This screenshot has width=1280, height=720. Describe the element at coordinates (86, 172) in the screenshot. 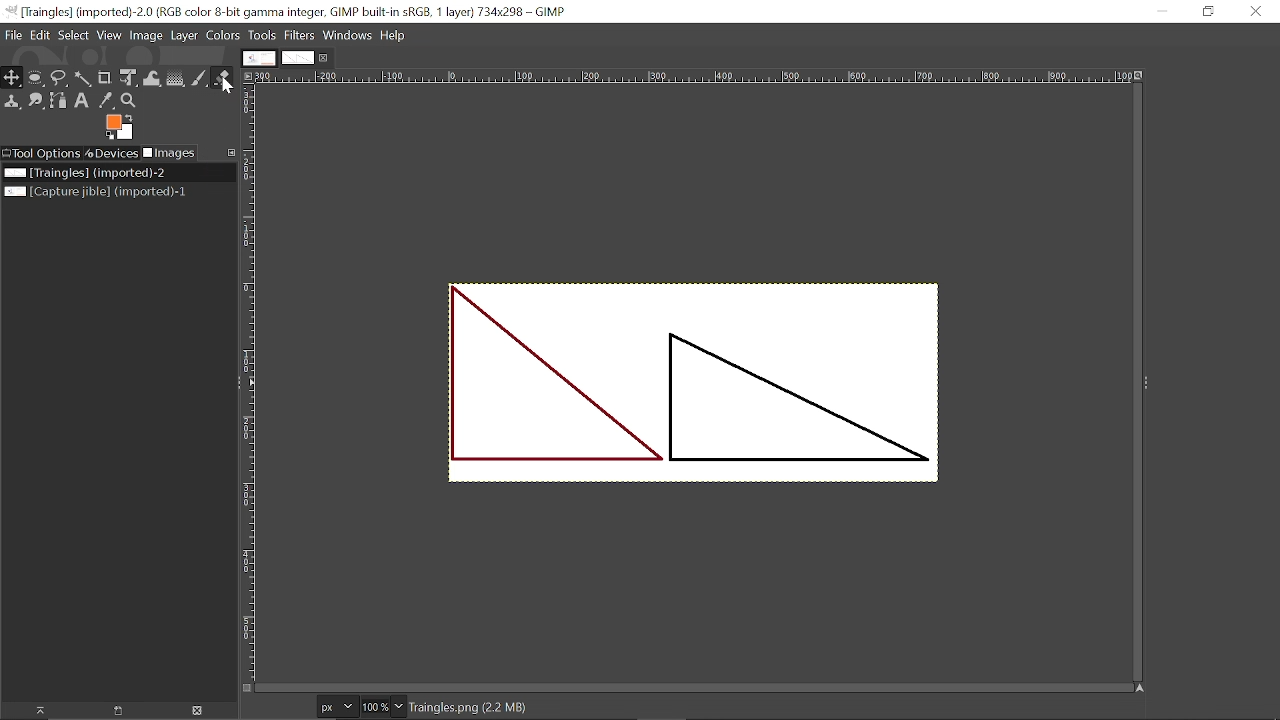

I see `Current image file` at that location.